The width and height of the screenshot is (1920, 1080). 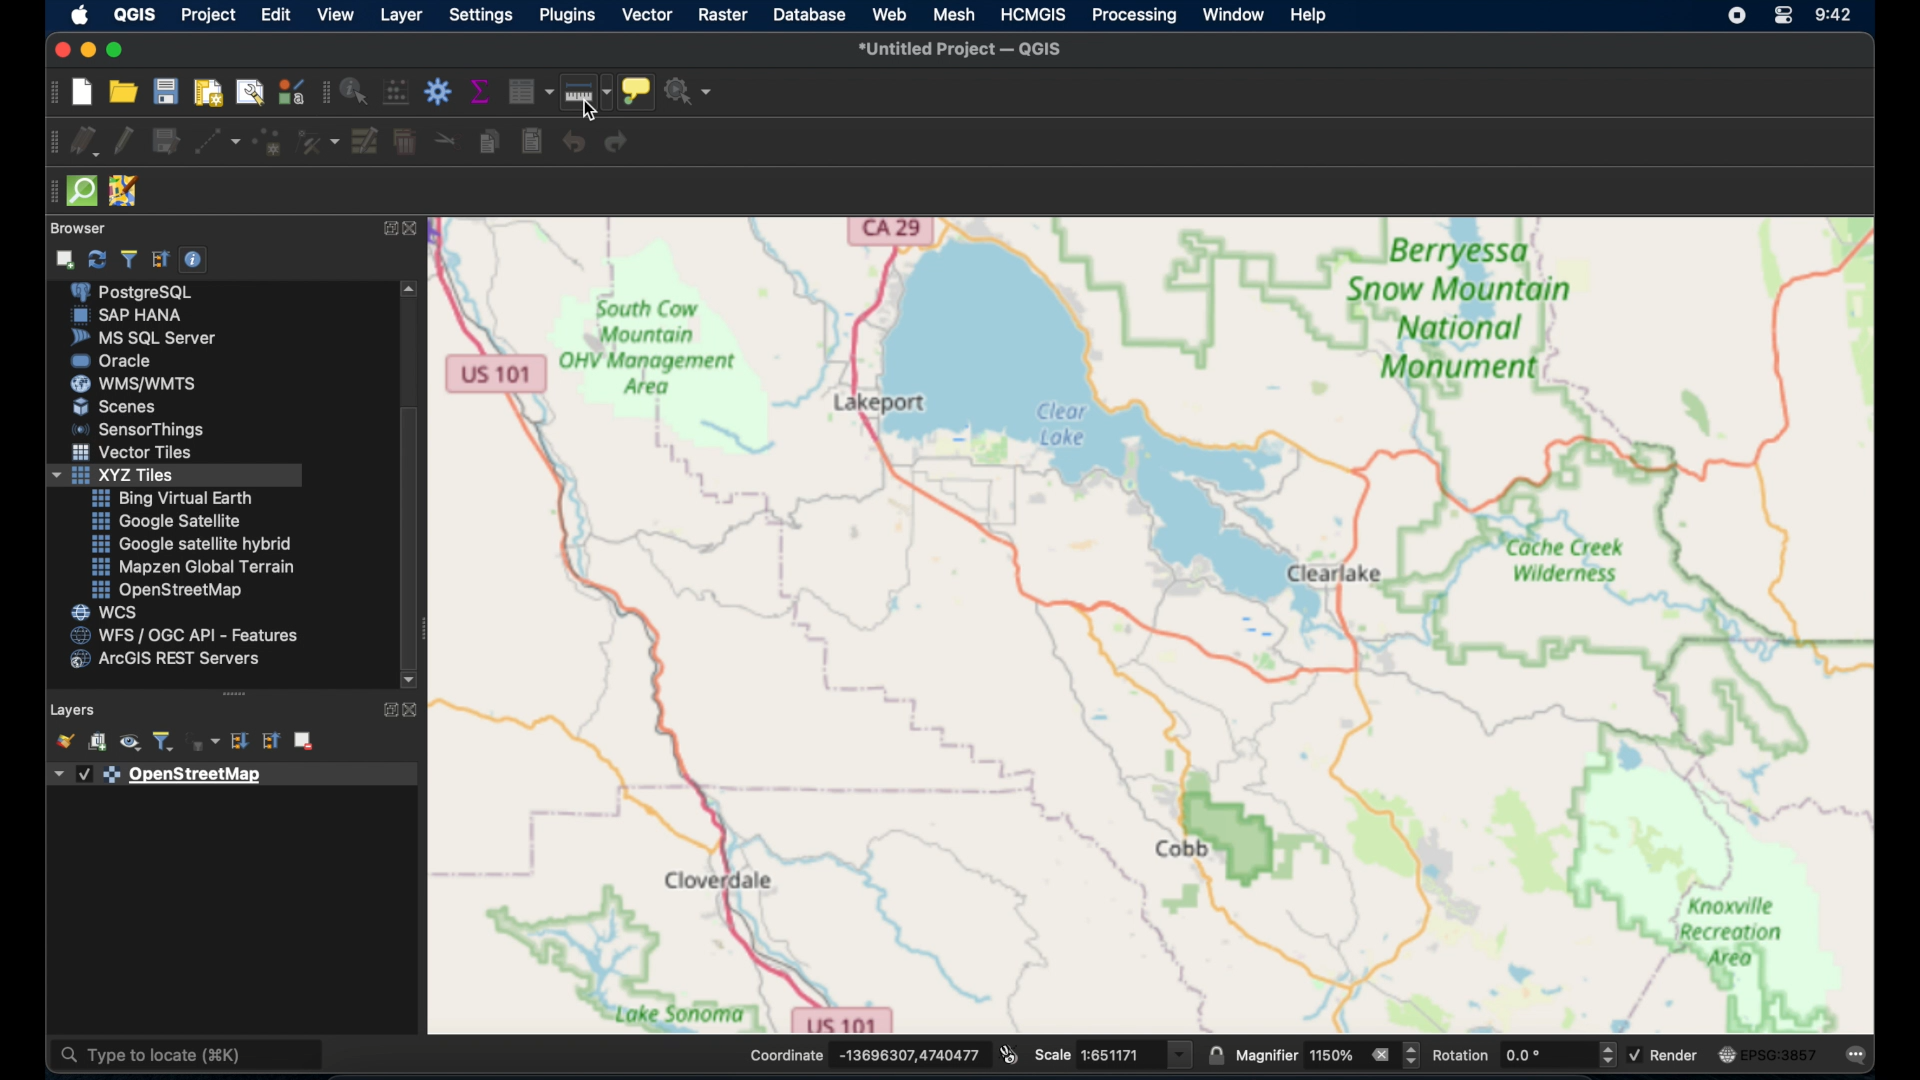 What do you see at coordinates (143, 338) in the screenshot?
I see `ms sql server` at bounding box center [143, 338].